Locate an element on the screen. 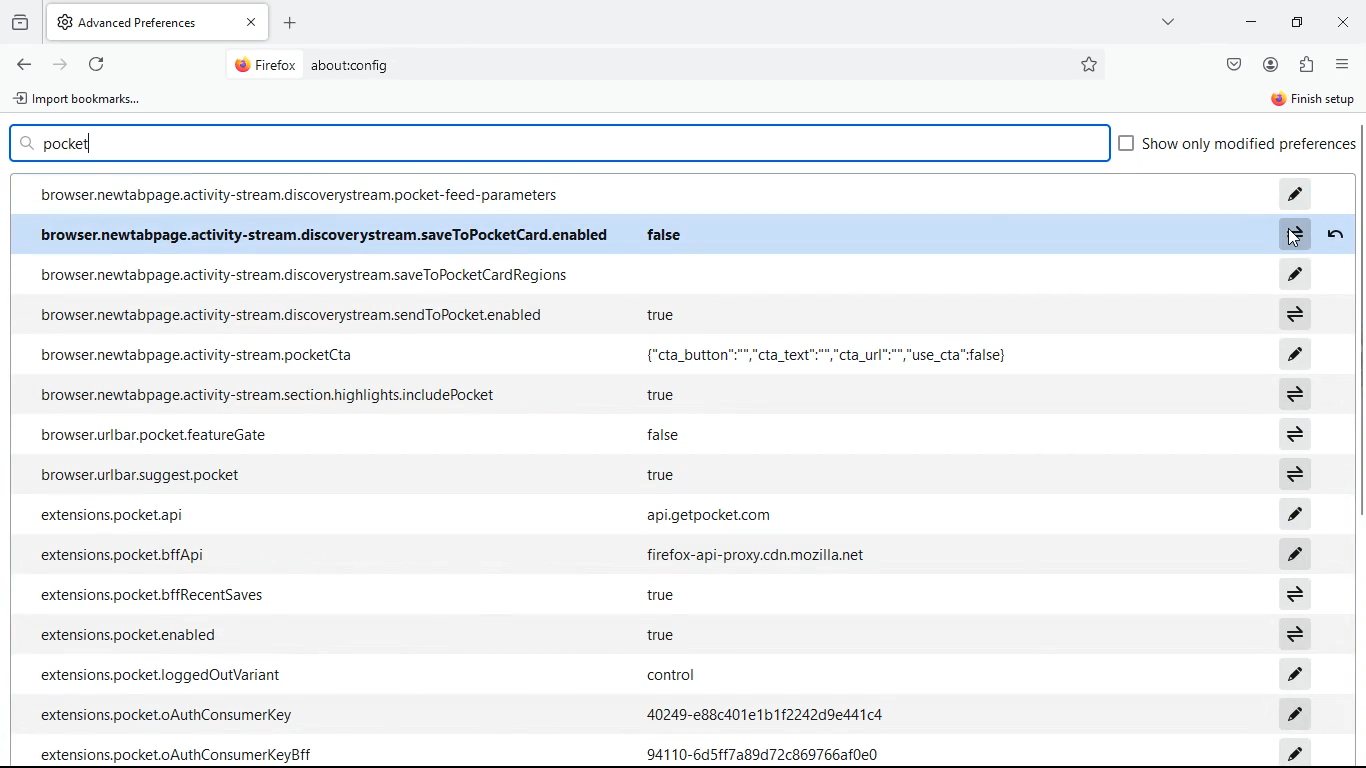  extensions.pocket.bffApi is located at coordinates (121, 557).